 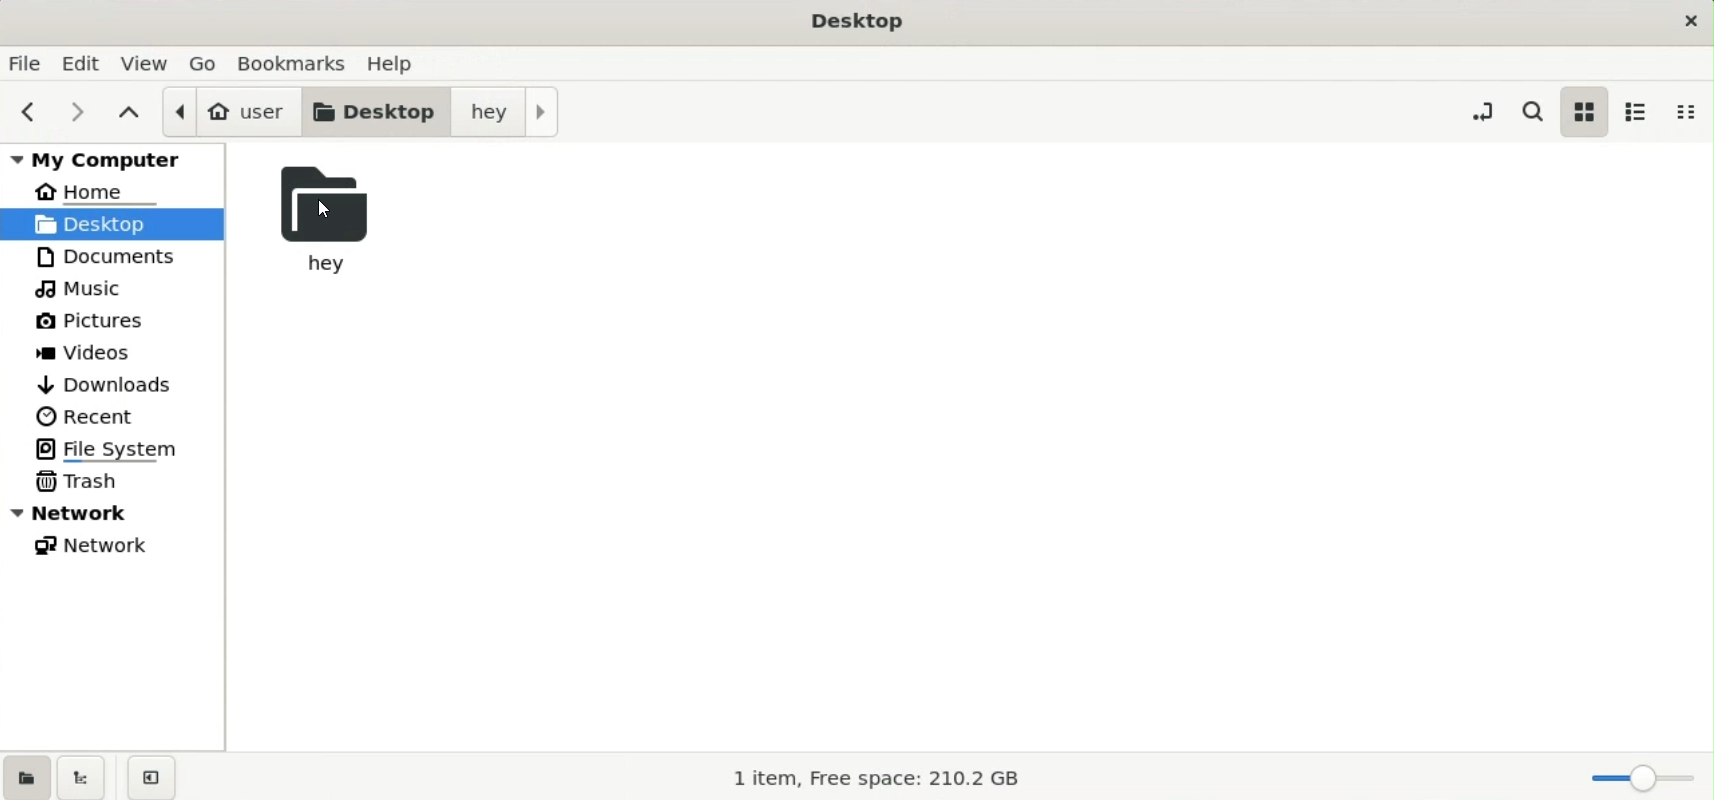 I want to click on hey, so click(x=511, y=113).